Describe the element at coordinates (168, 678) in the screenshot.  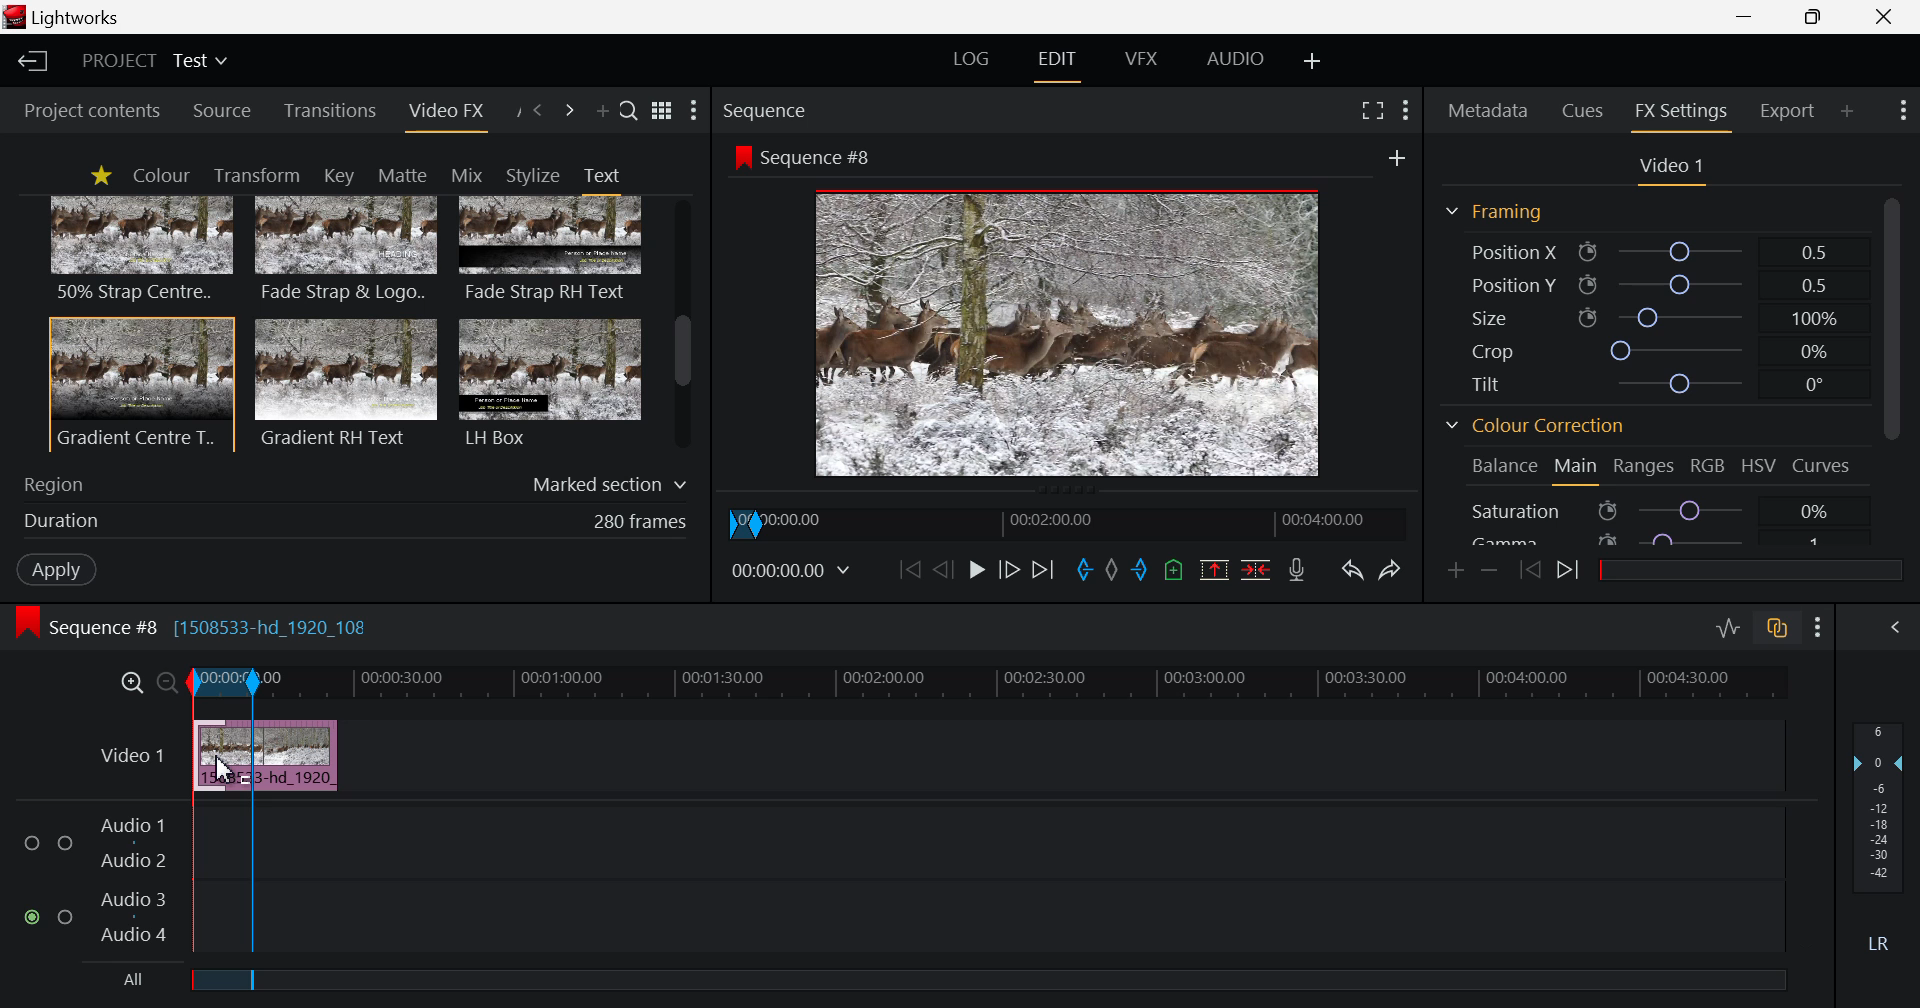
I see `Timeline Zoom Out` at that location.